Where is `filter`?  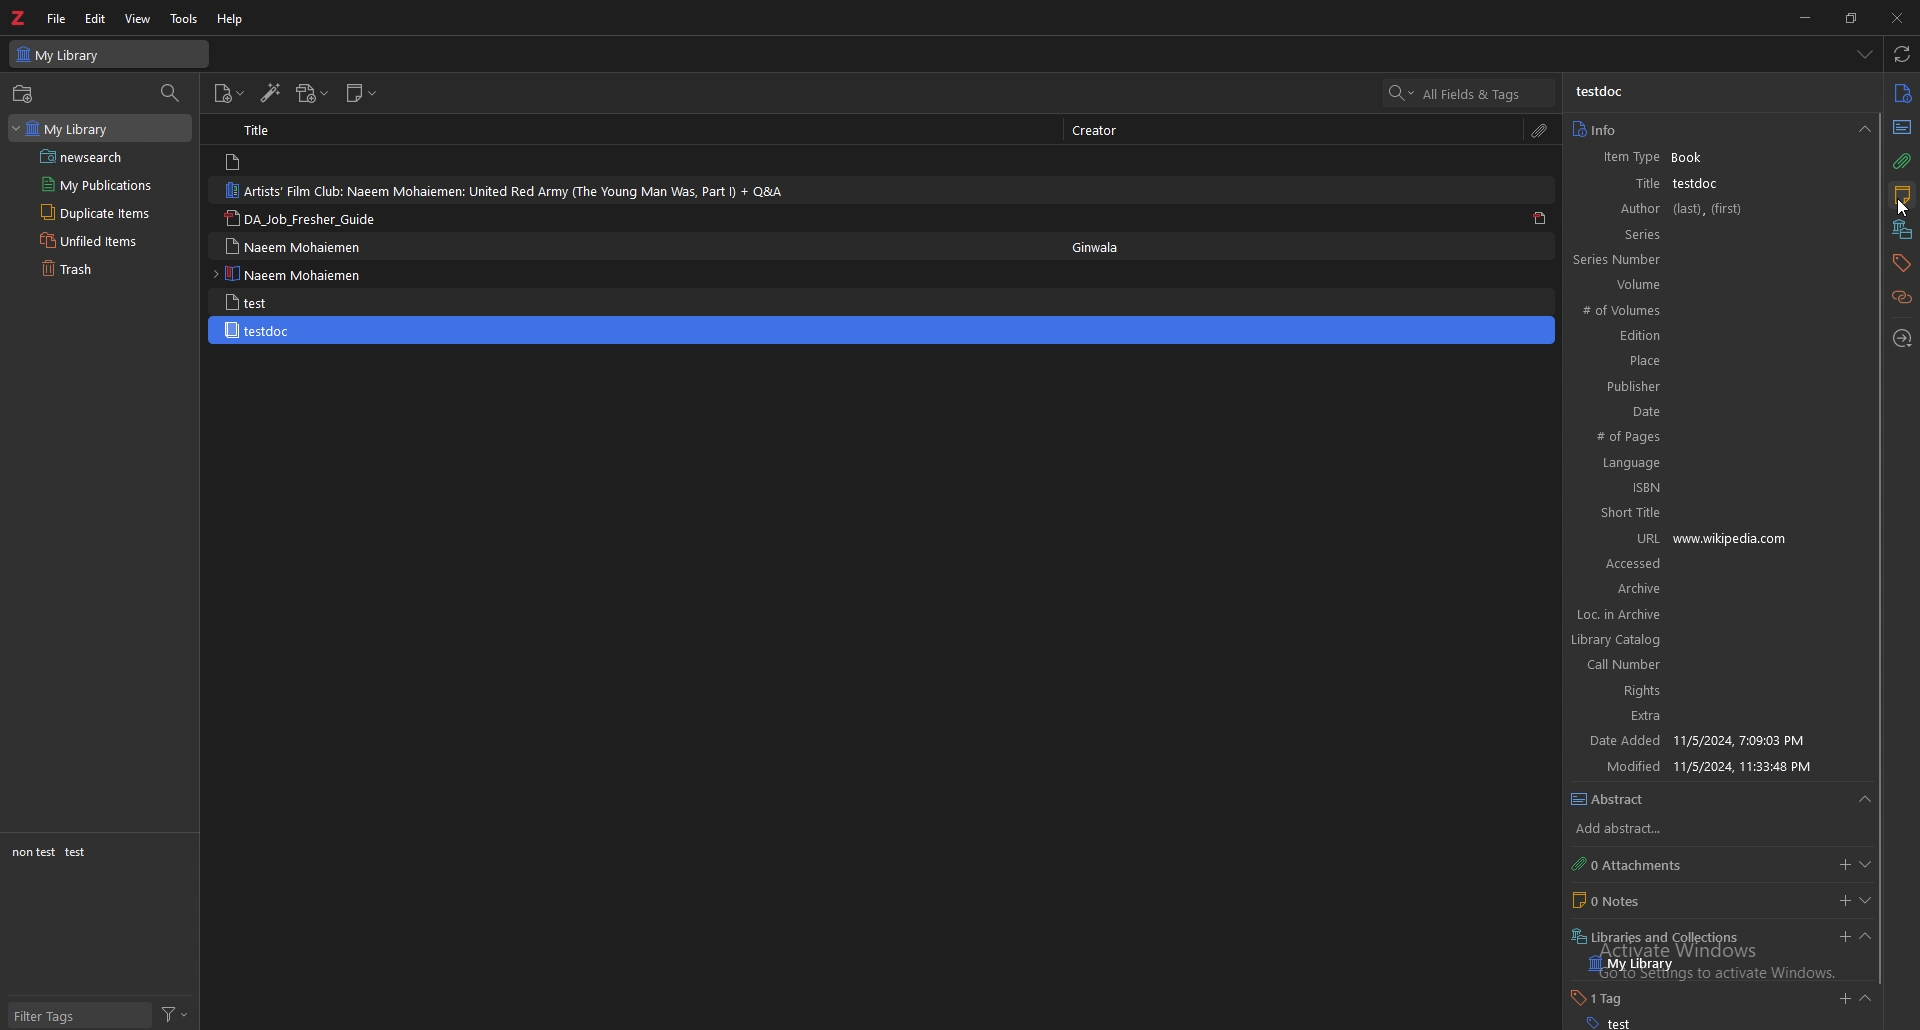 filter is located at coordinates (172, 1013).